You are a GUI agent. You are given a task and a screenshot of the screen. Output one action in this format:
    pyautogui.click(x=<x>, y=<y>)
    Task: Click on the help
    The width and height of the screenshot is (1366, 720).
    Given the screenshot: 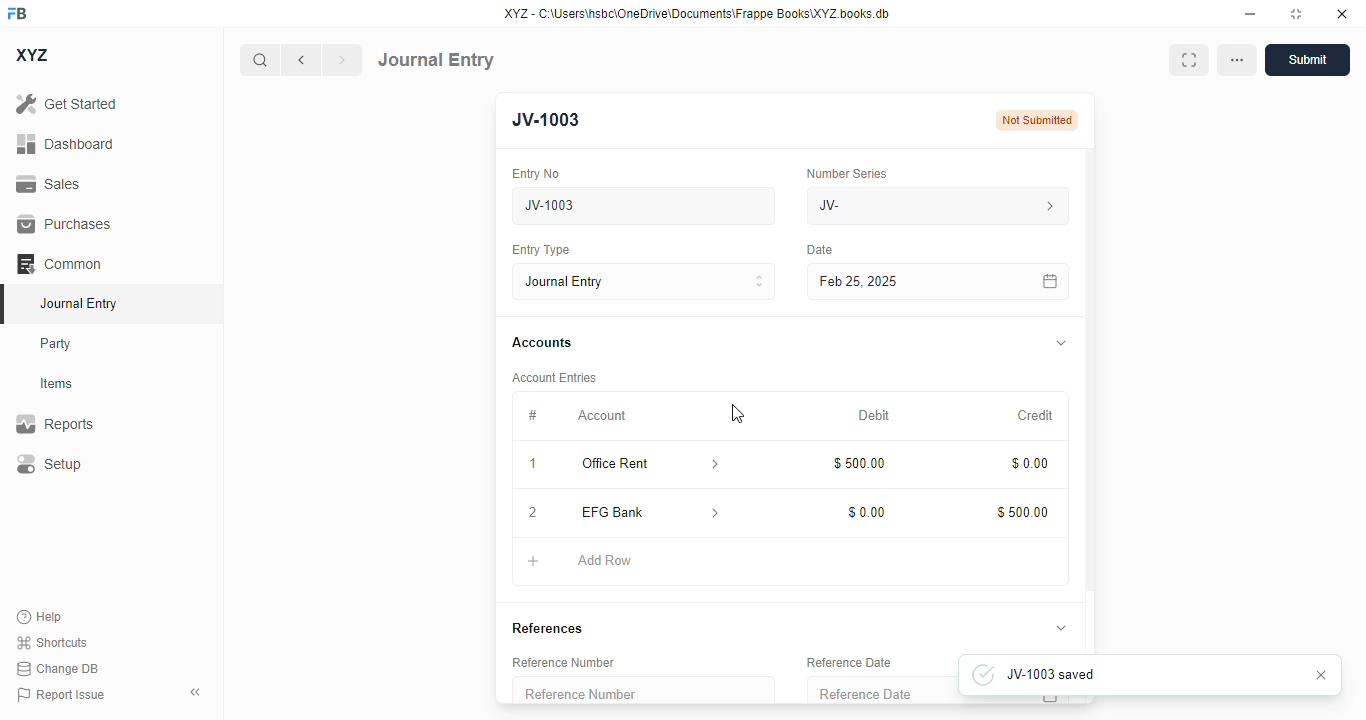 What is the action you would take?
    pyautogui.click(x=40, y=617)
    